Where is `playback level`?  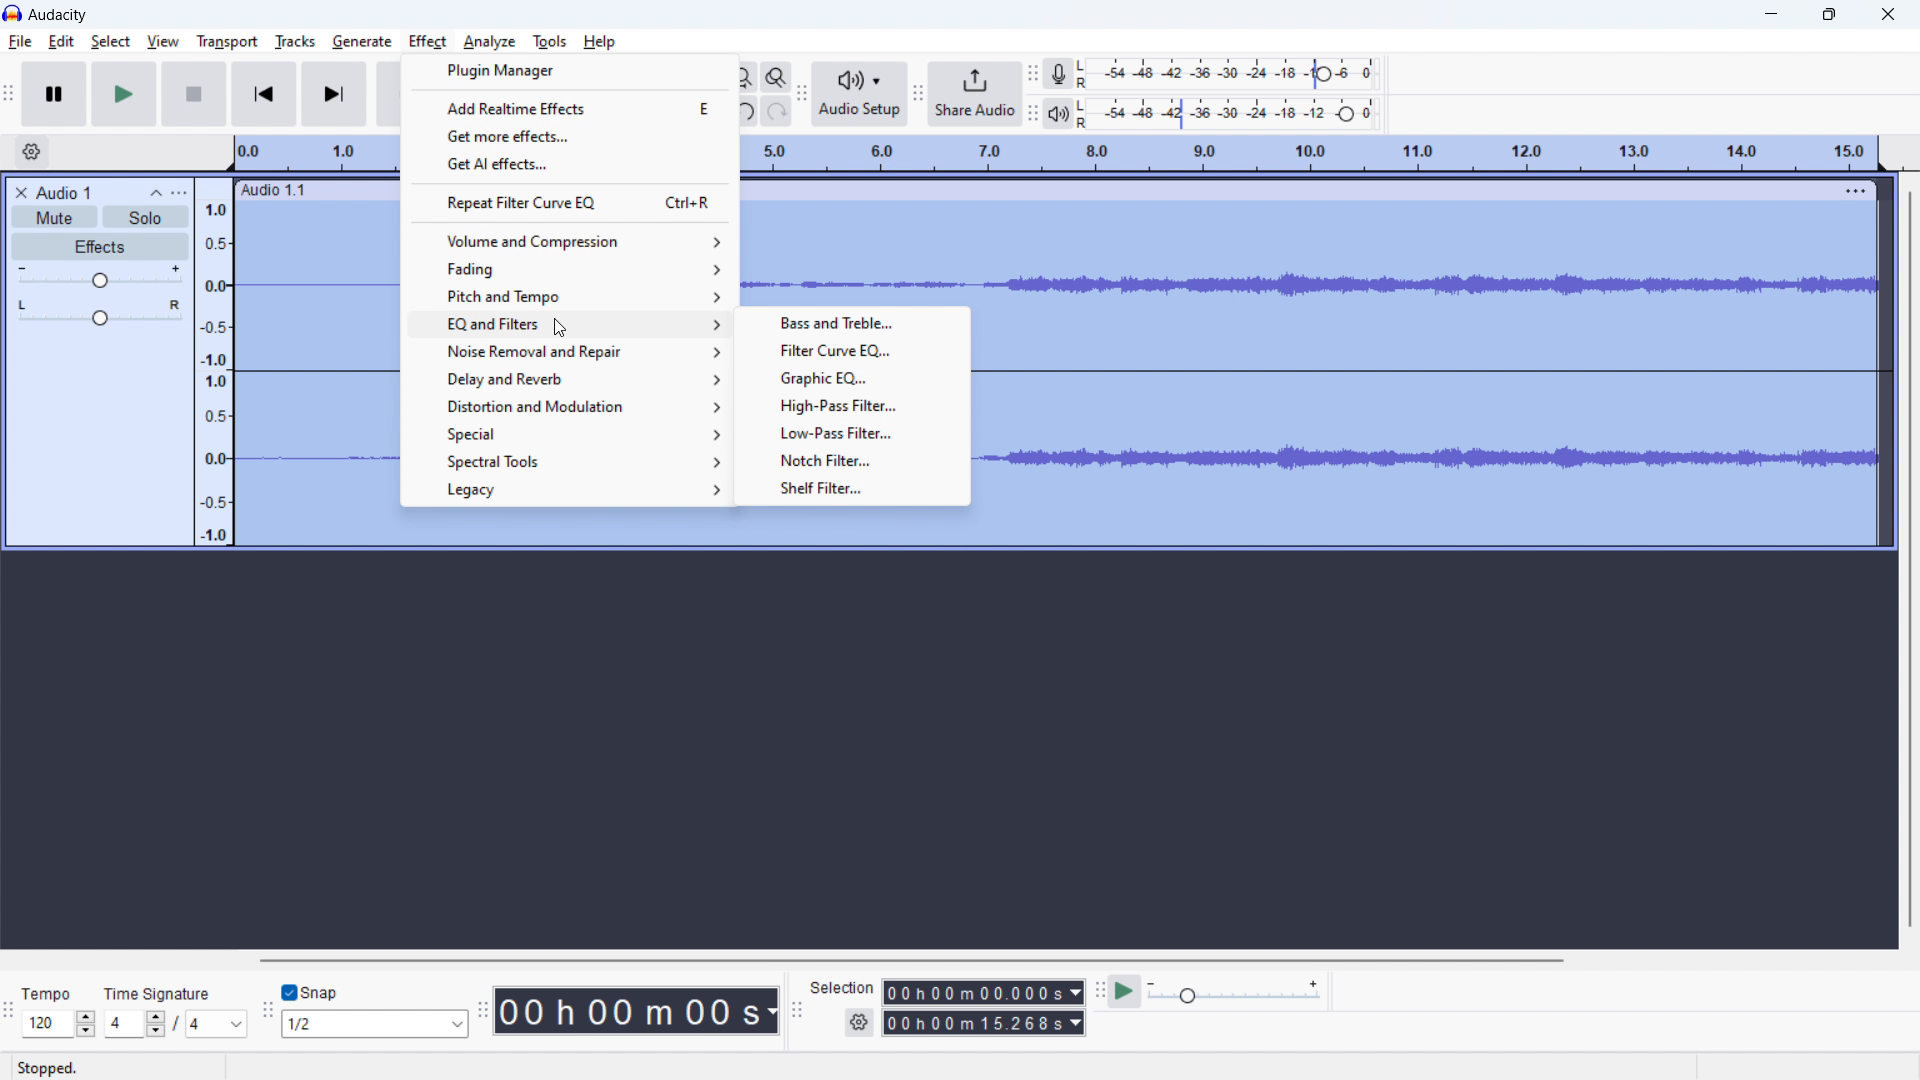 playback level is located at coordinates (1234, 114).